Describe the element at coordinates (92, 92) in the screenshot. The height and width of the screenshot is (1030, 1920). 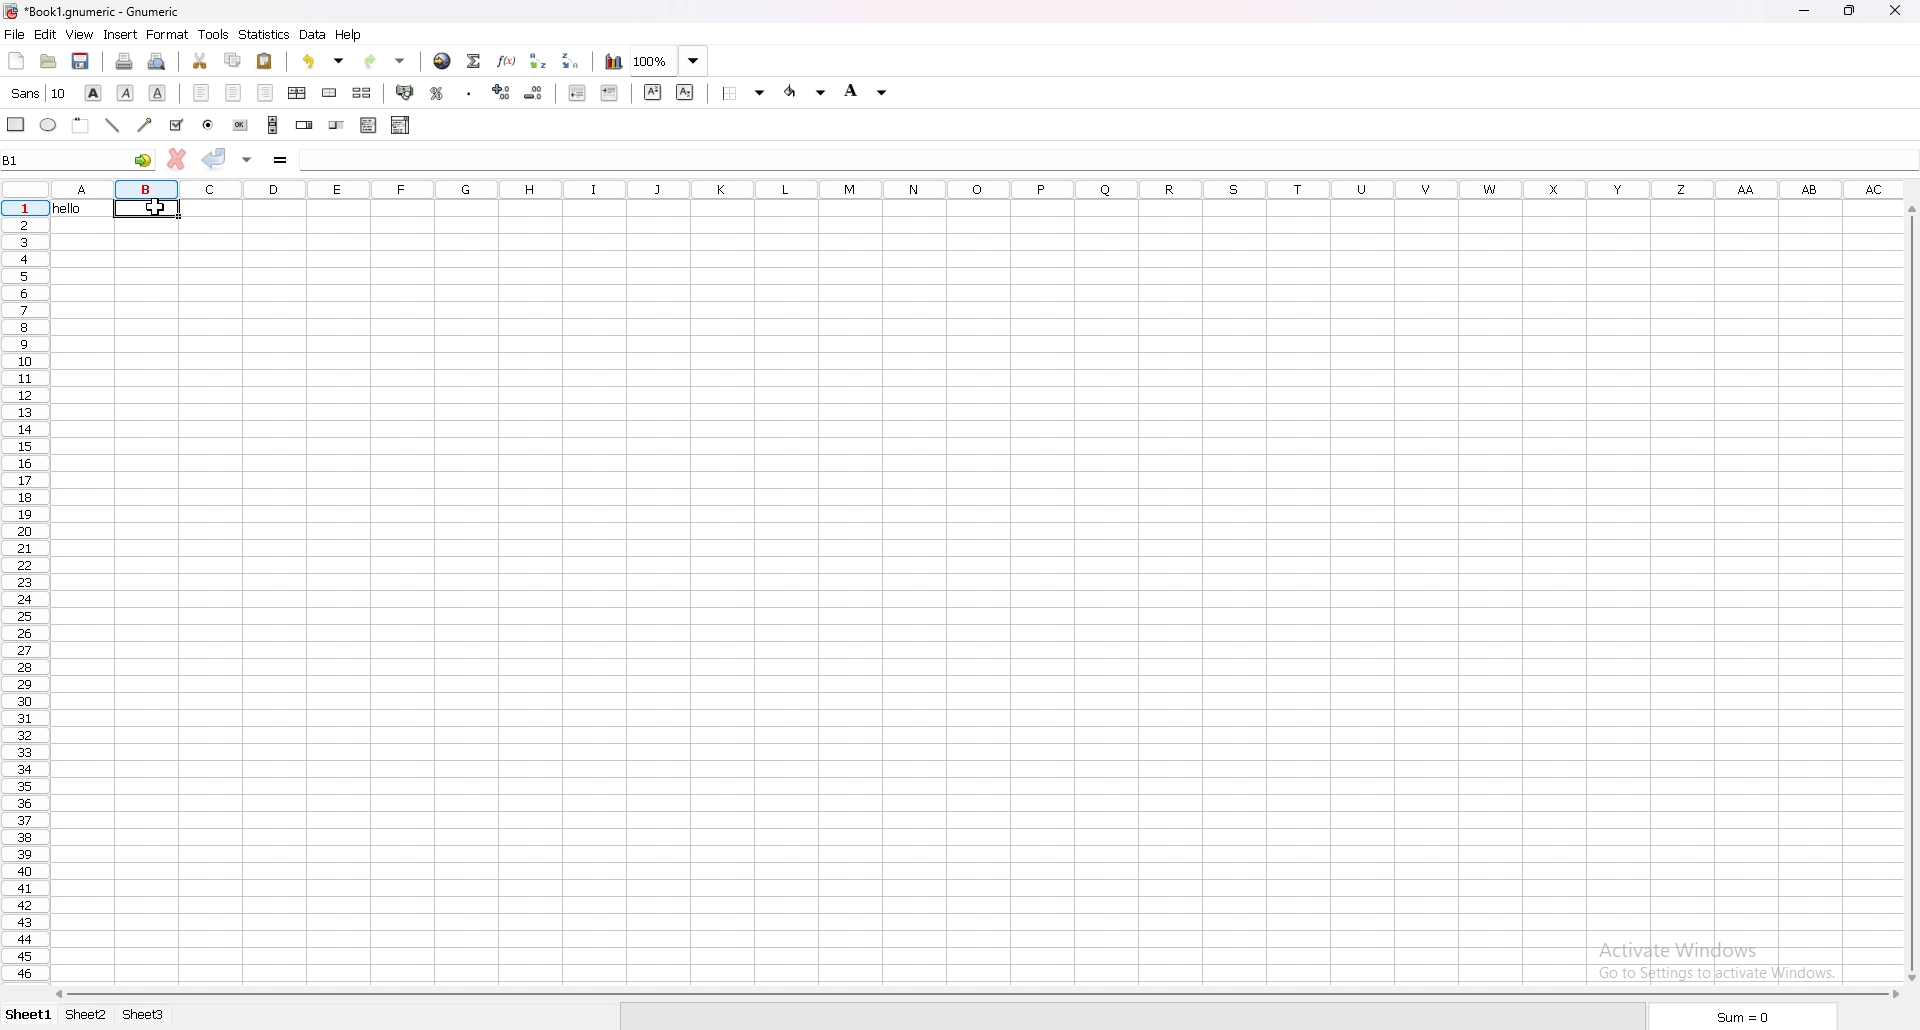
I see `bold` at that location.